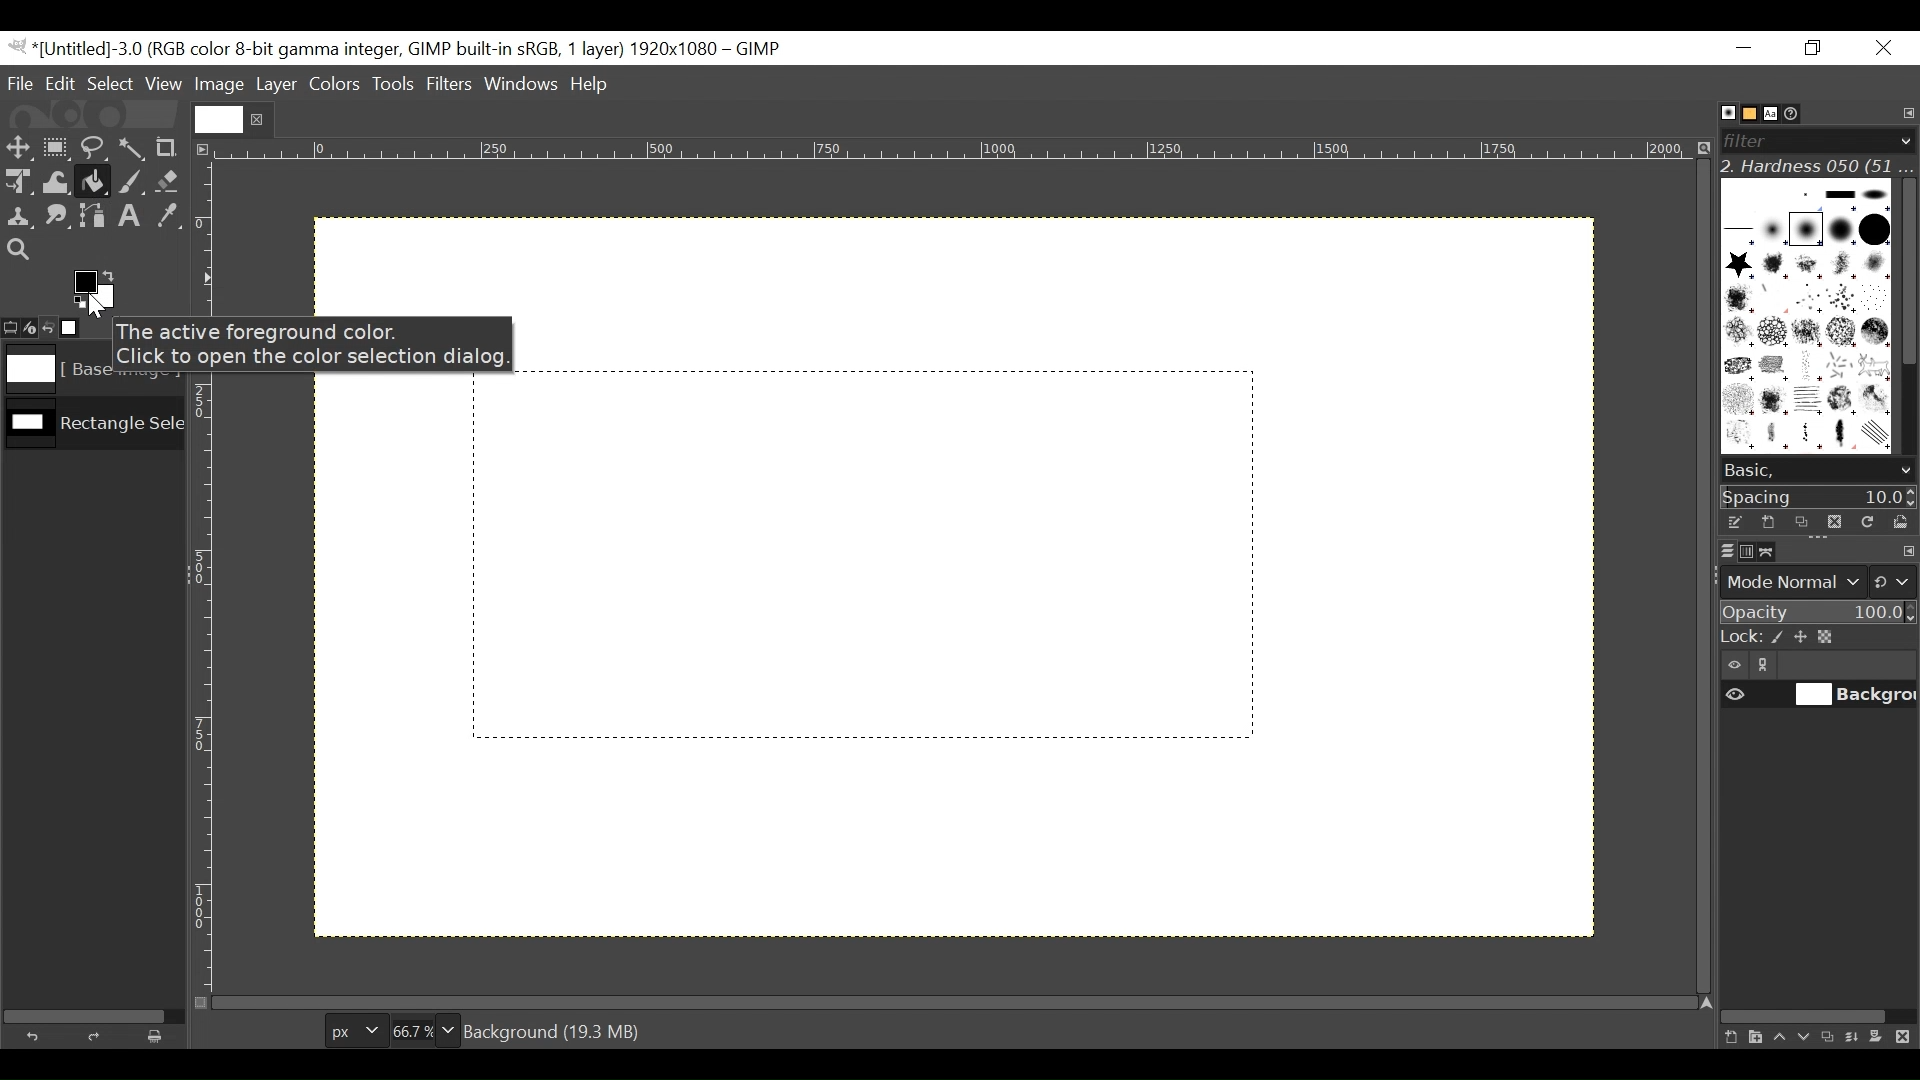  What do you see at coordinates (1865, 520) in the screenshot?
I see `Refresh` at bounding box center [1865, 520].